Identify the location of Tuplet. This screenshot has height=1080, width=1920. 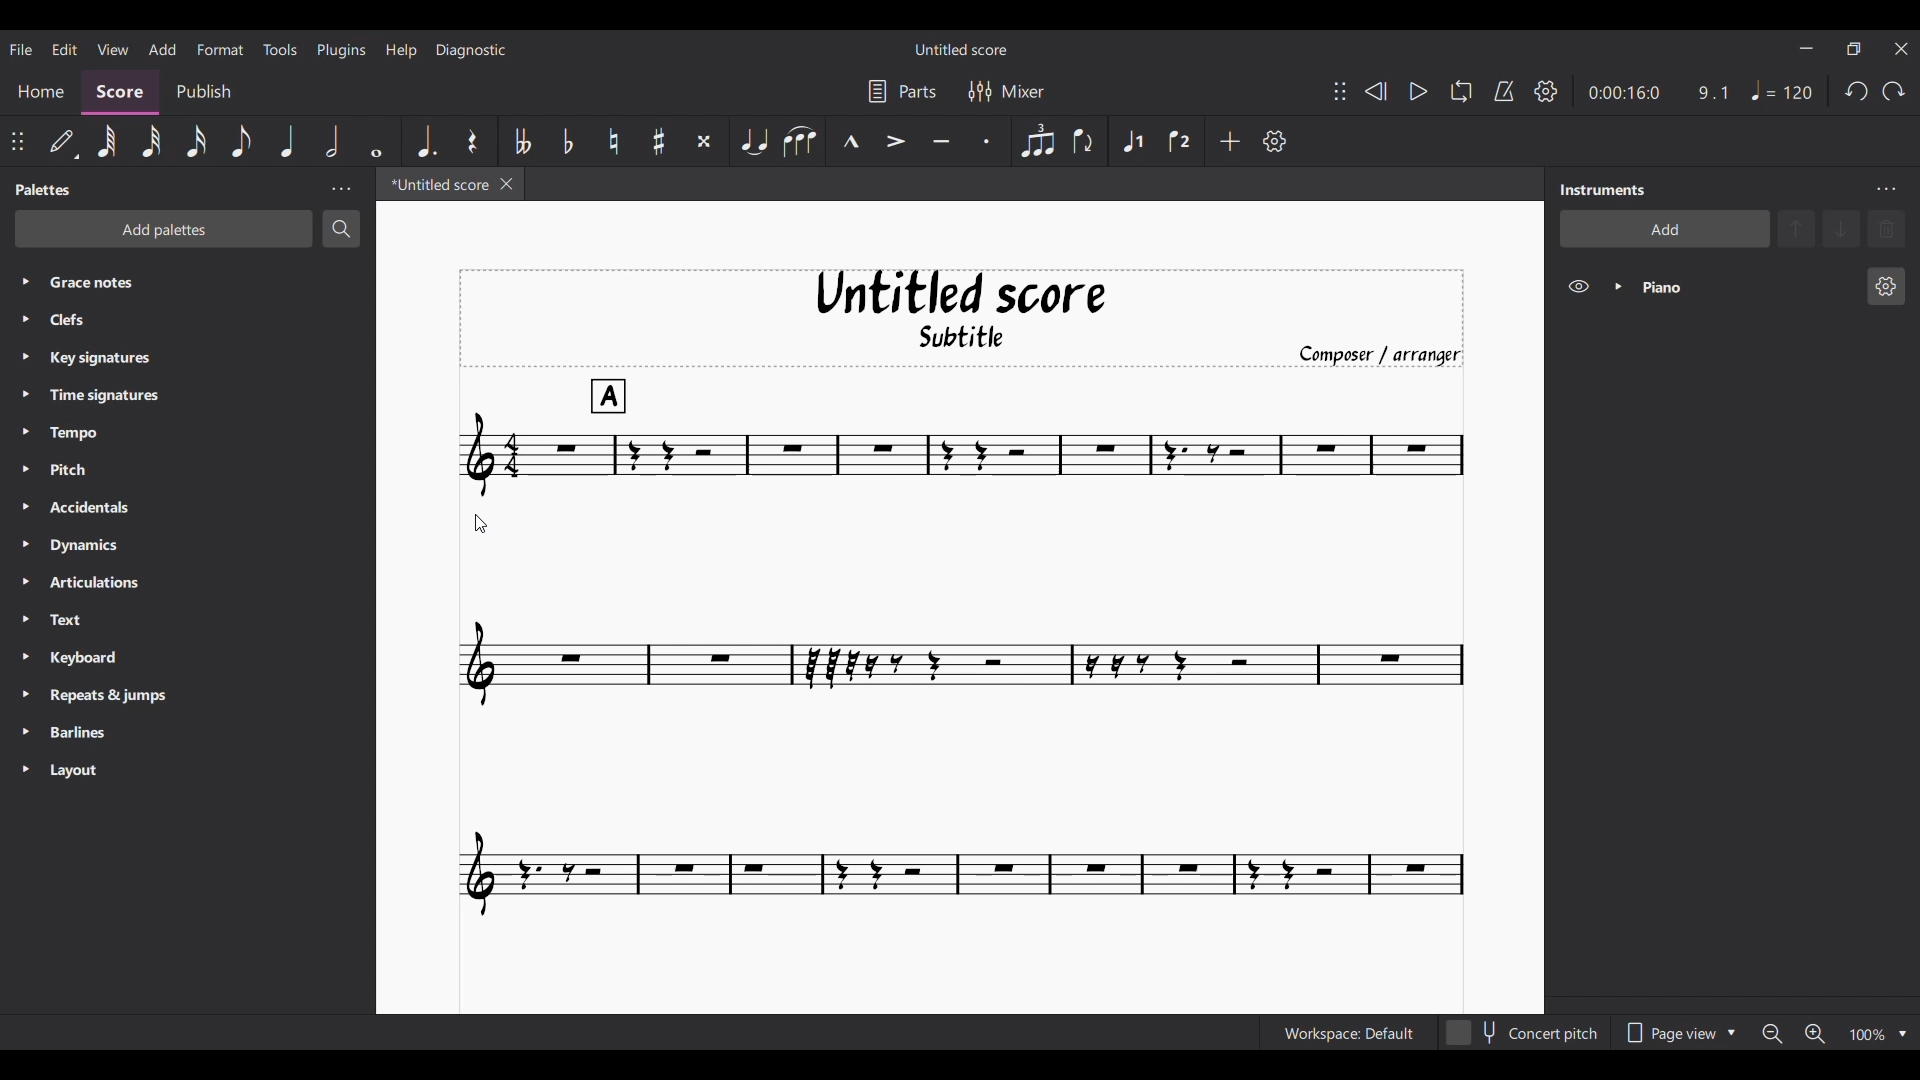
(1038, 142).